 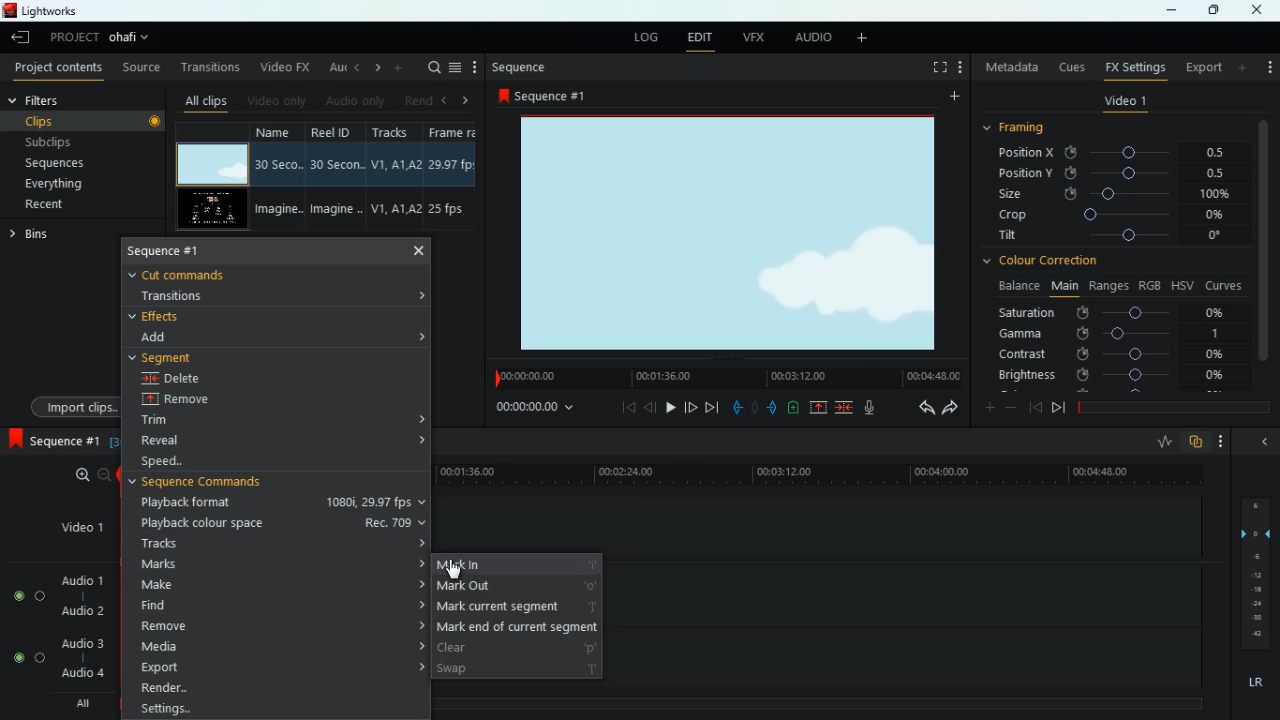 I want to click on audio 1, so click(x=78, y=578).